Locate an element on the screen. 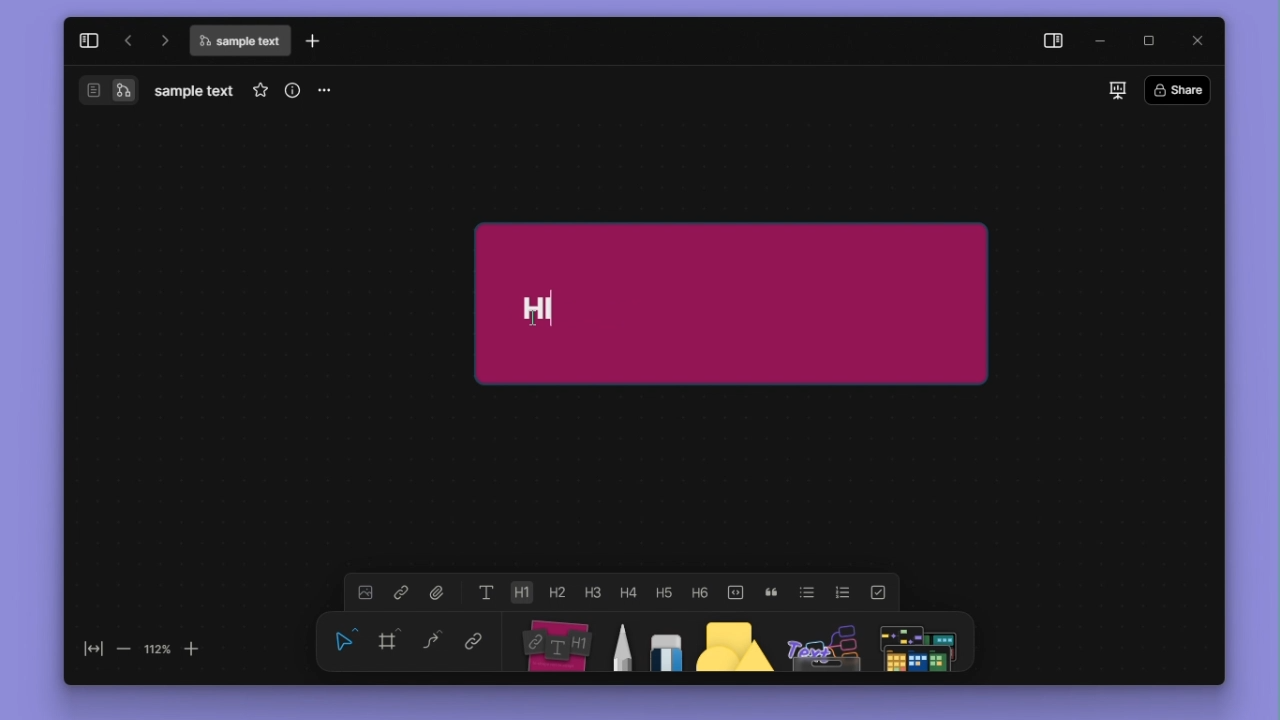  close is located at coordinates (1197, 41).